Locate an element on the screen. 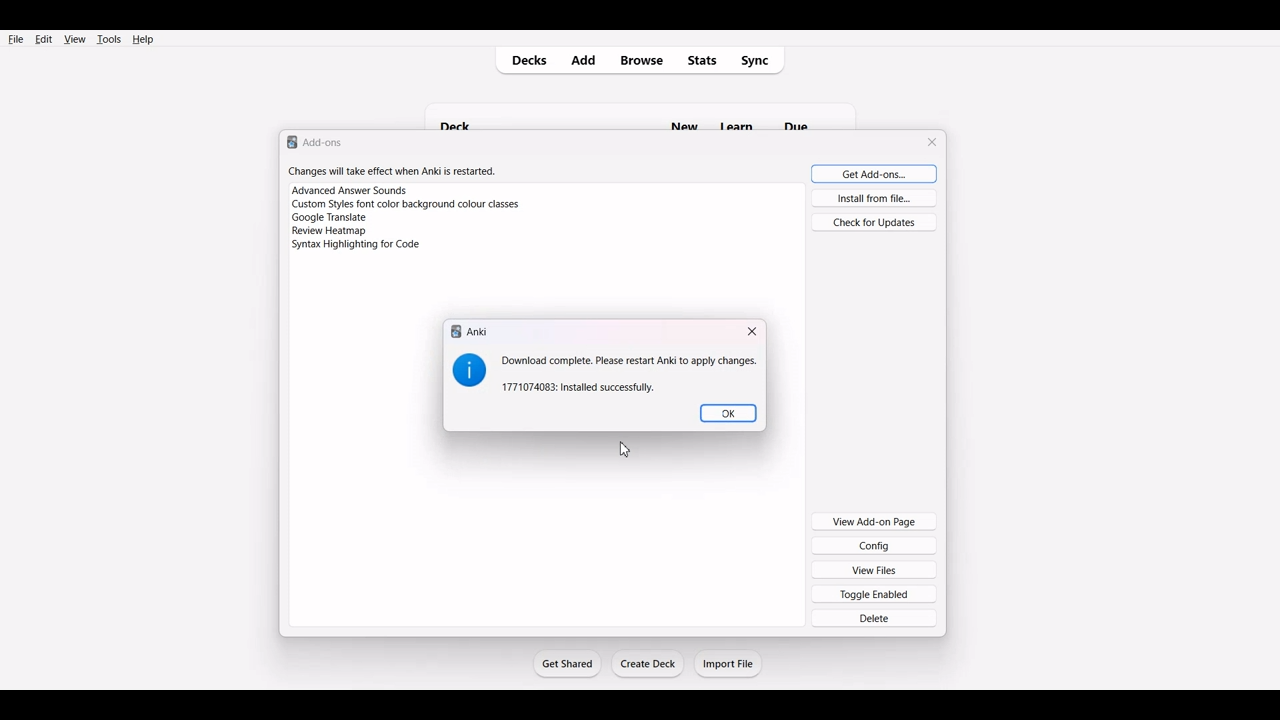 The height and width of the screenshot is (720, 1280). Text 1 is located at coordinates (316, 141).